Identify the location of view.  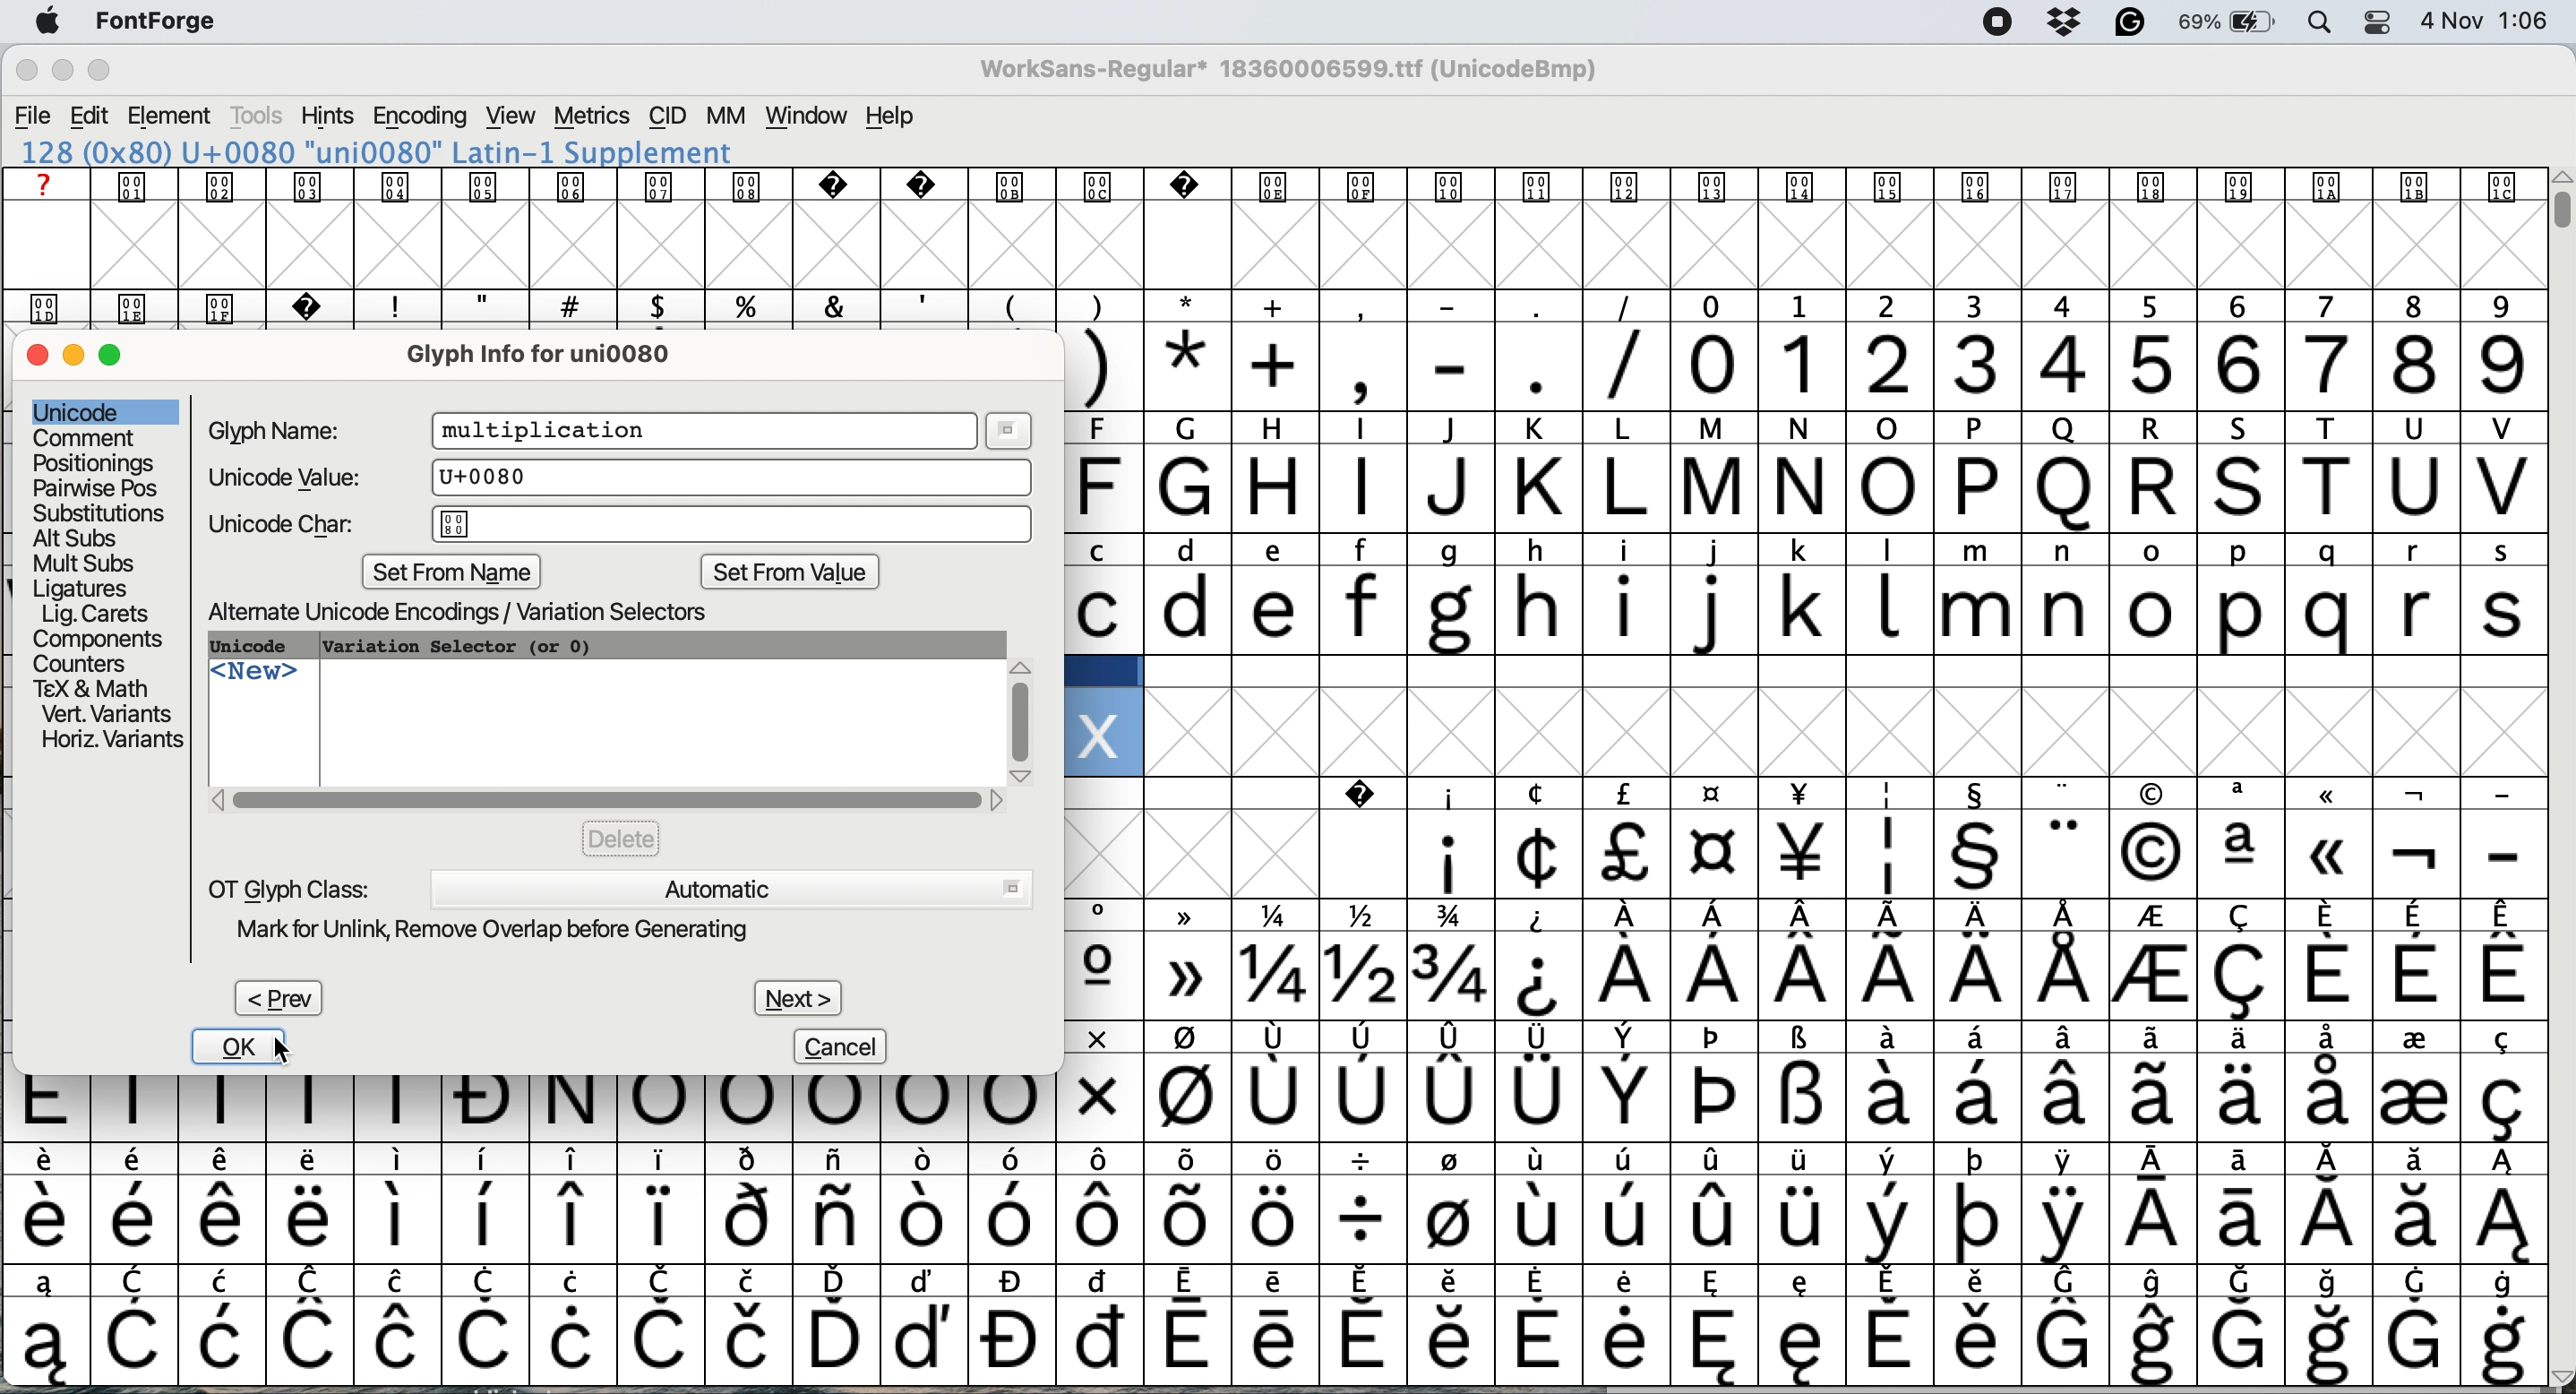
(507, 116).